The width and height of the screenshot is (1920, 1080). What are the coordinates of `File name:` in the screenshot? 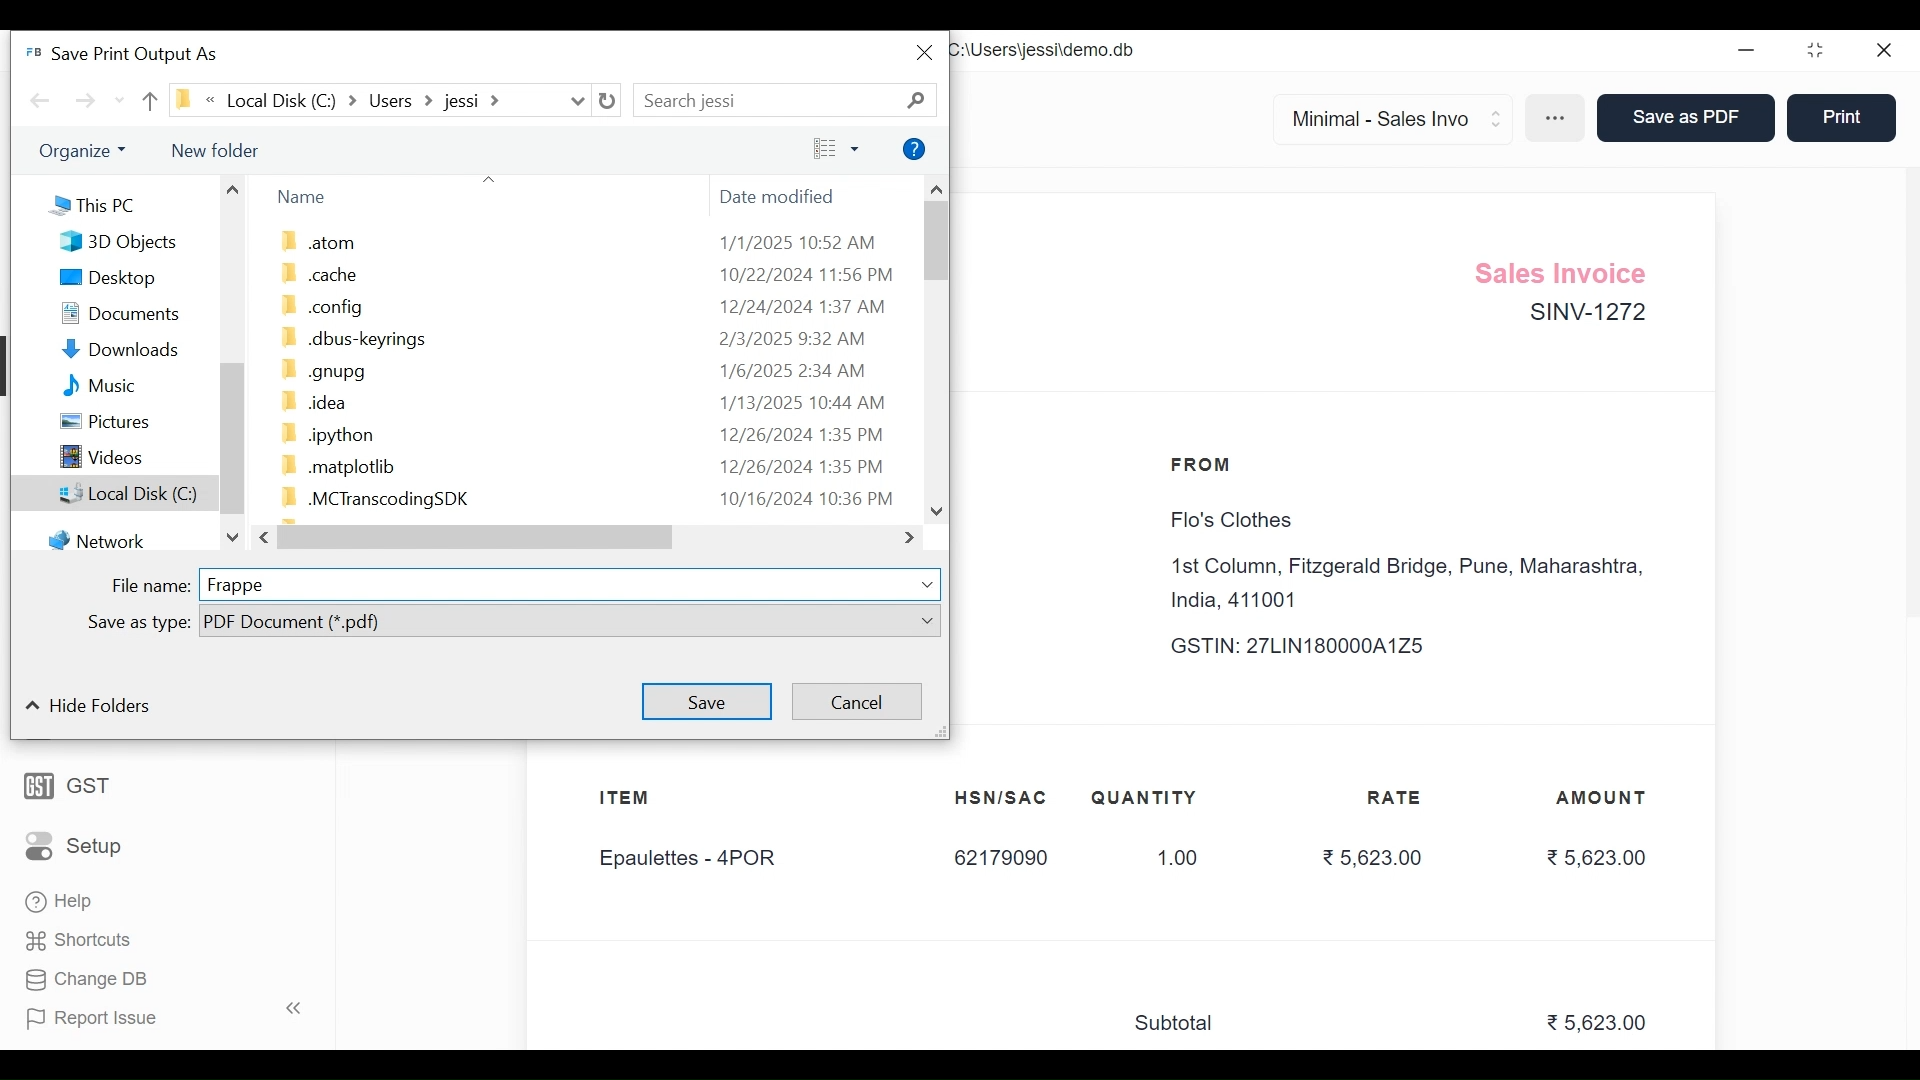 It's located at (150, 586).